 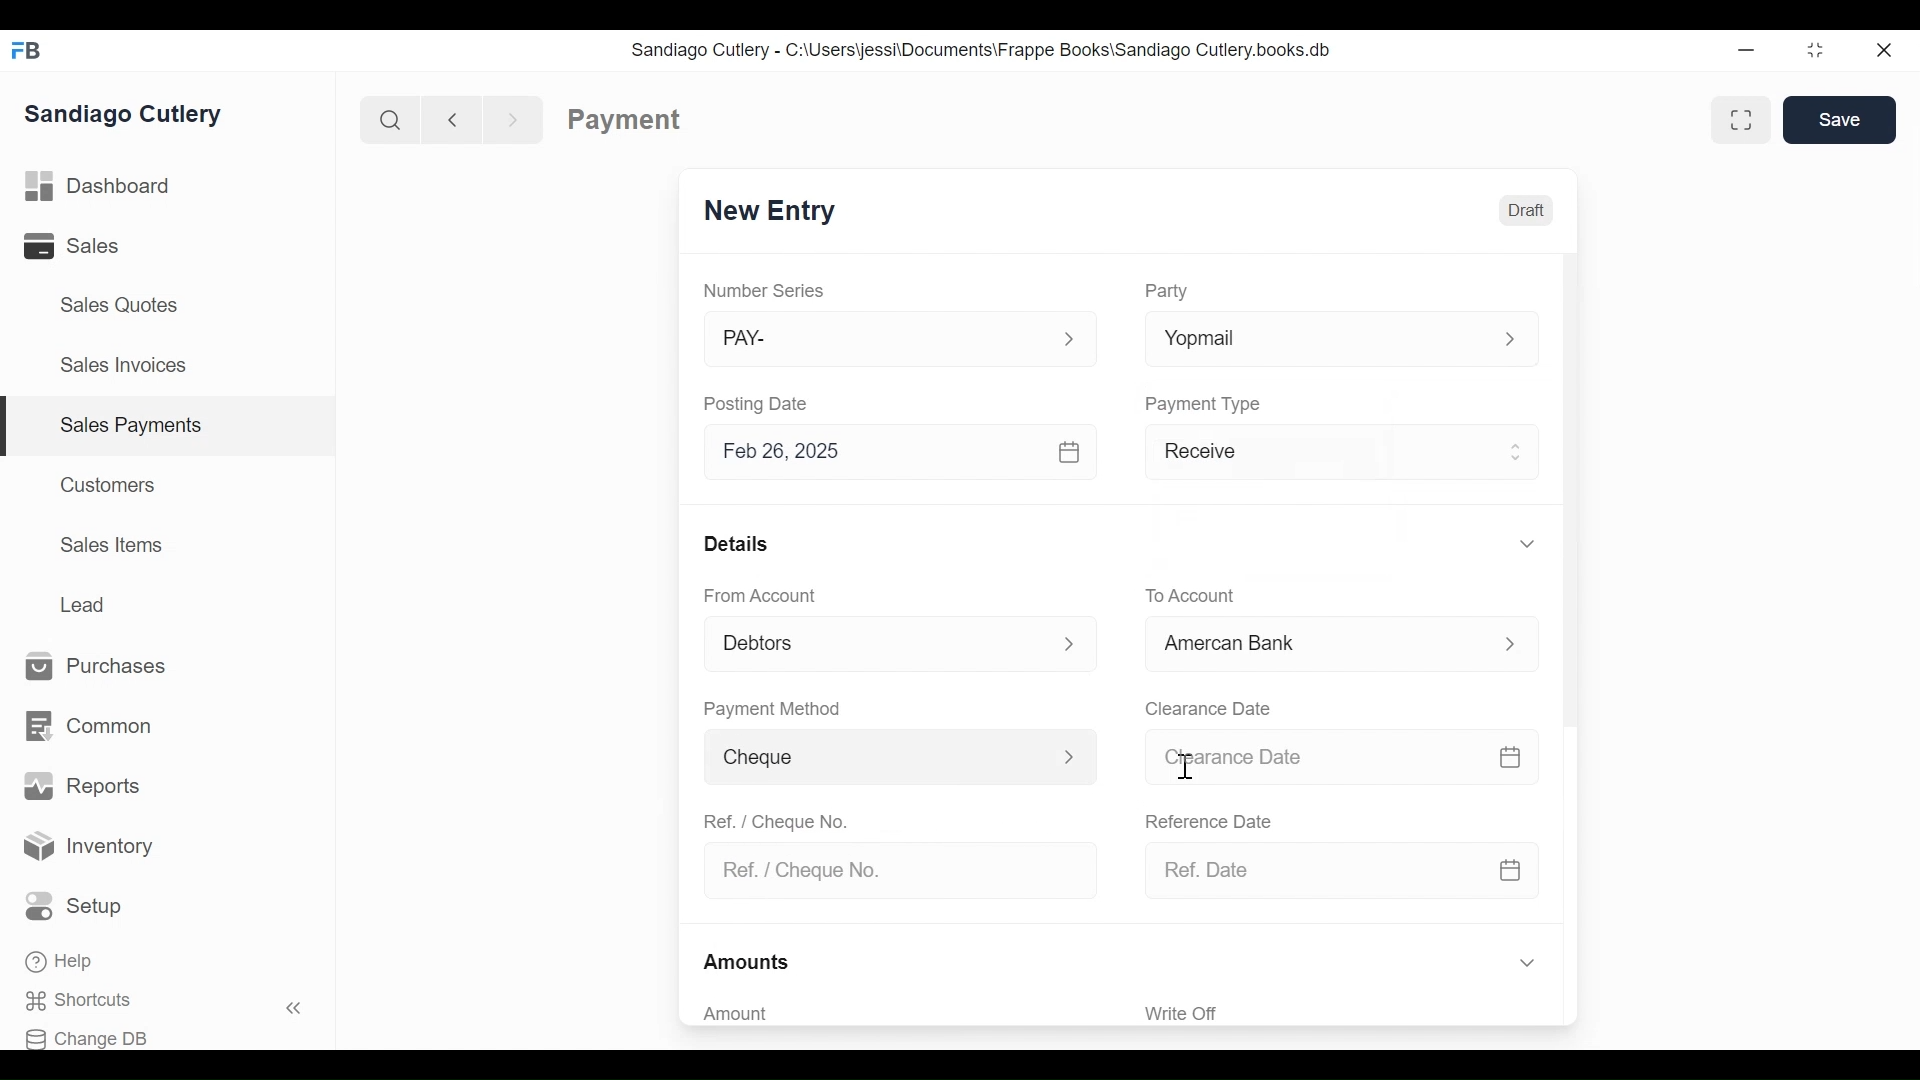 I want to click on | Sales Payments, so click(x=170, y=427).